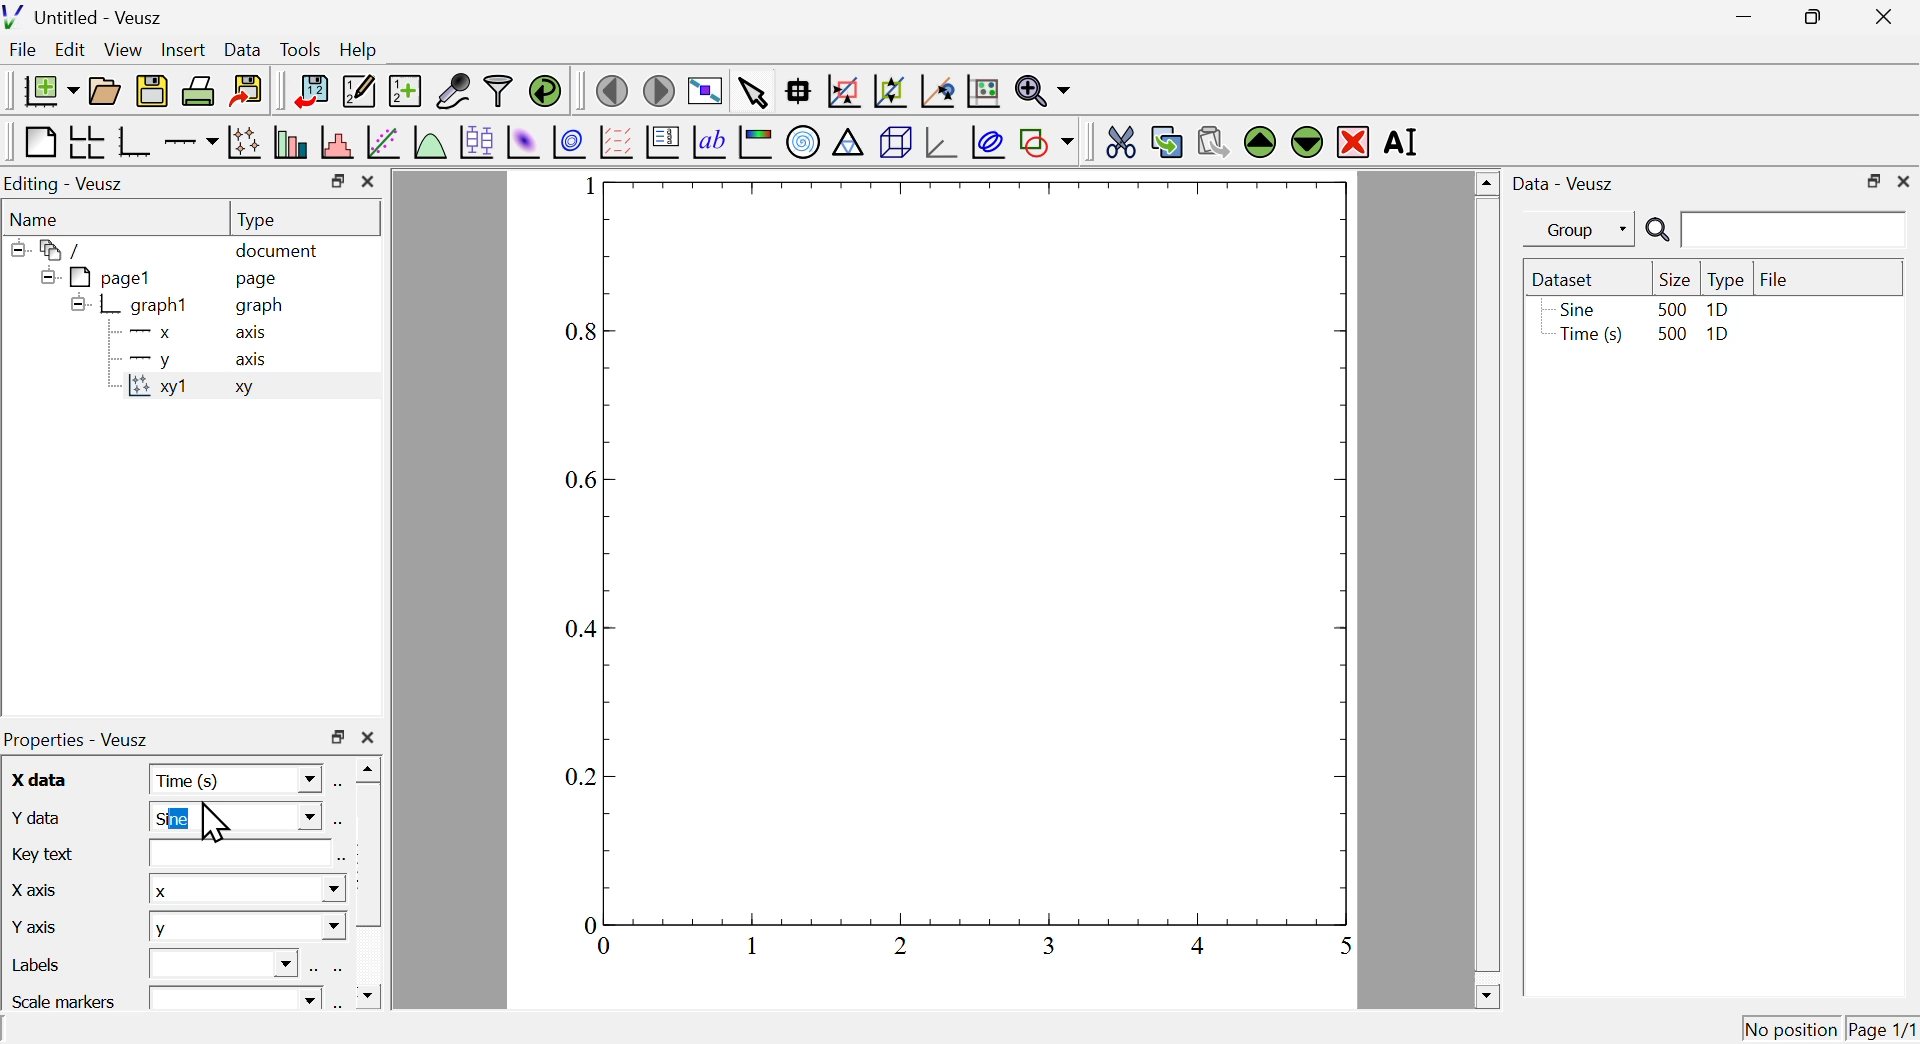  I want to click on plot a vector field, so click(616, 142).